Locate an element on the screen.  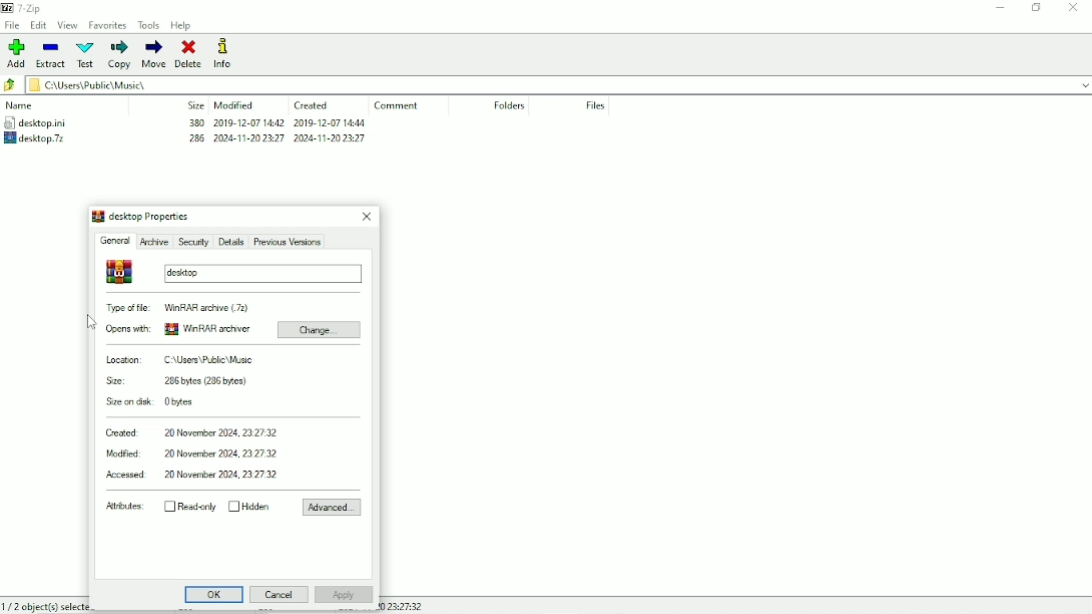
1/2 object(s) selected is located at coordinates (44, 605).